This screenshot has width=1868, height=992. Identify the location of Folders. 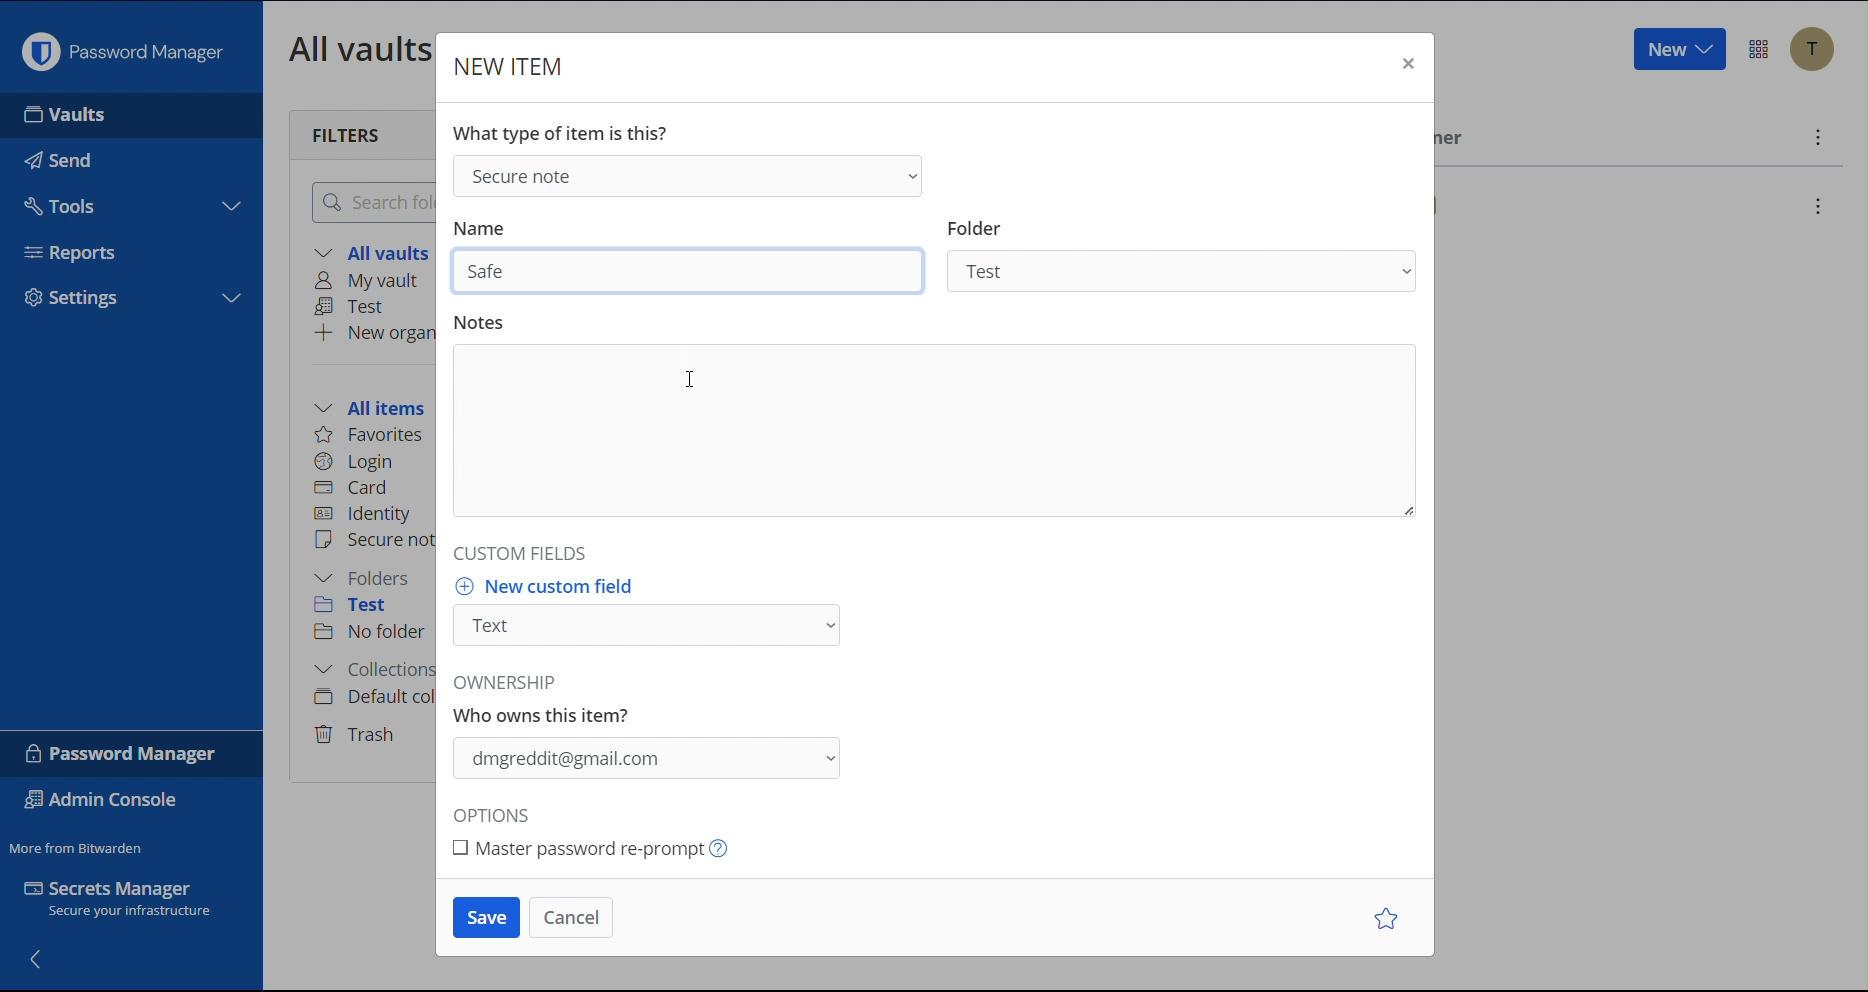
(367, 578).